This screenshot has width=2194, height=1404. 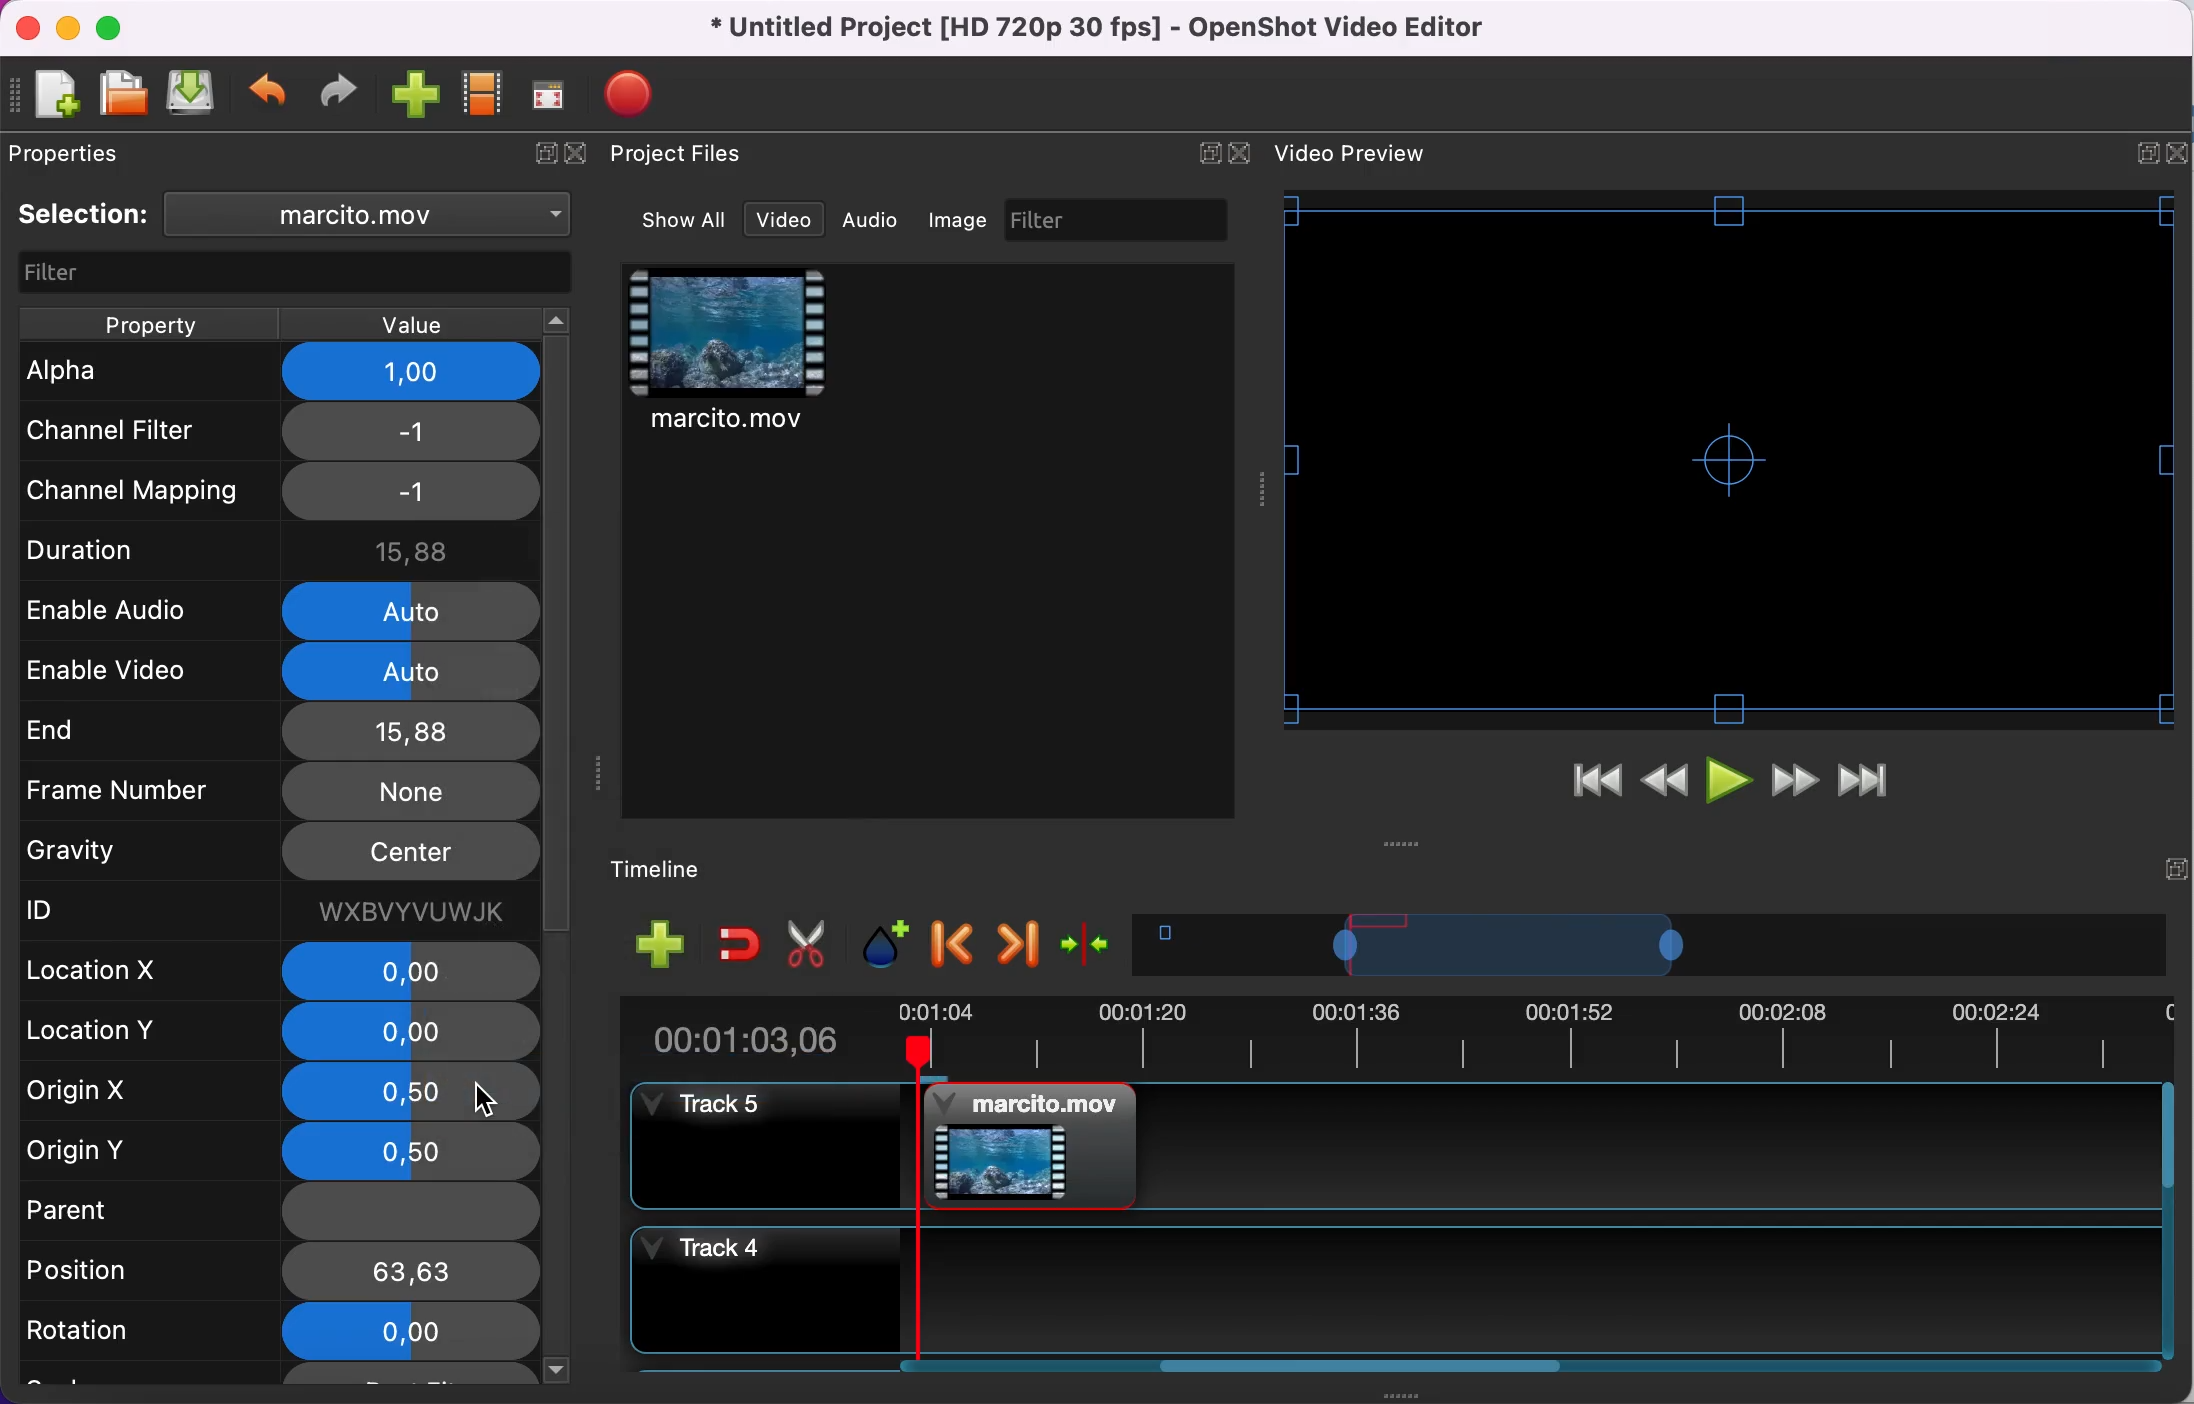 I want to click on frame number none, so click(x=278, y=790).